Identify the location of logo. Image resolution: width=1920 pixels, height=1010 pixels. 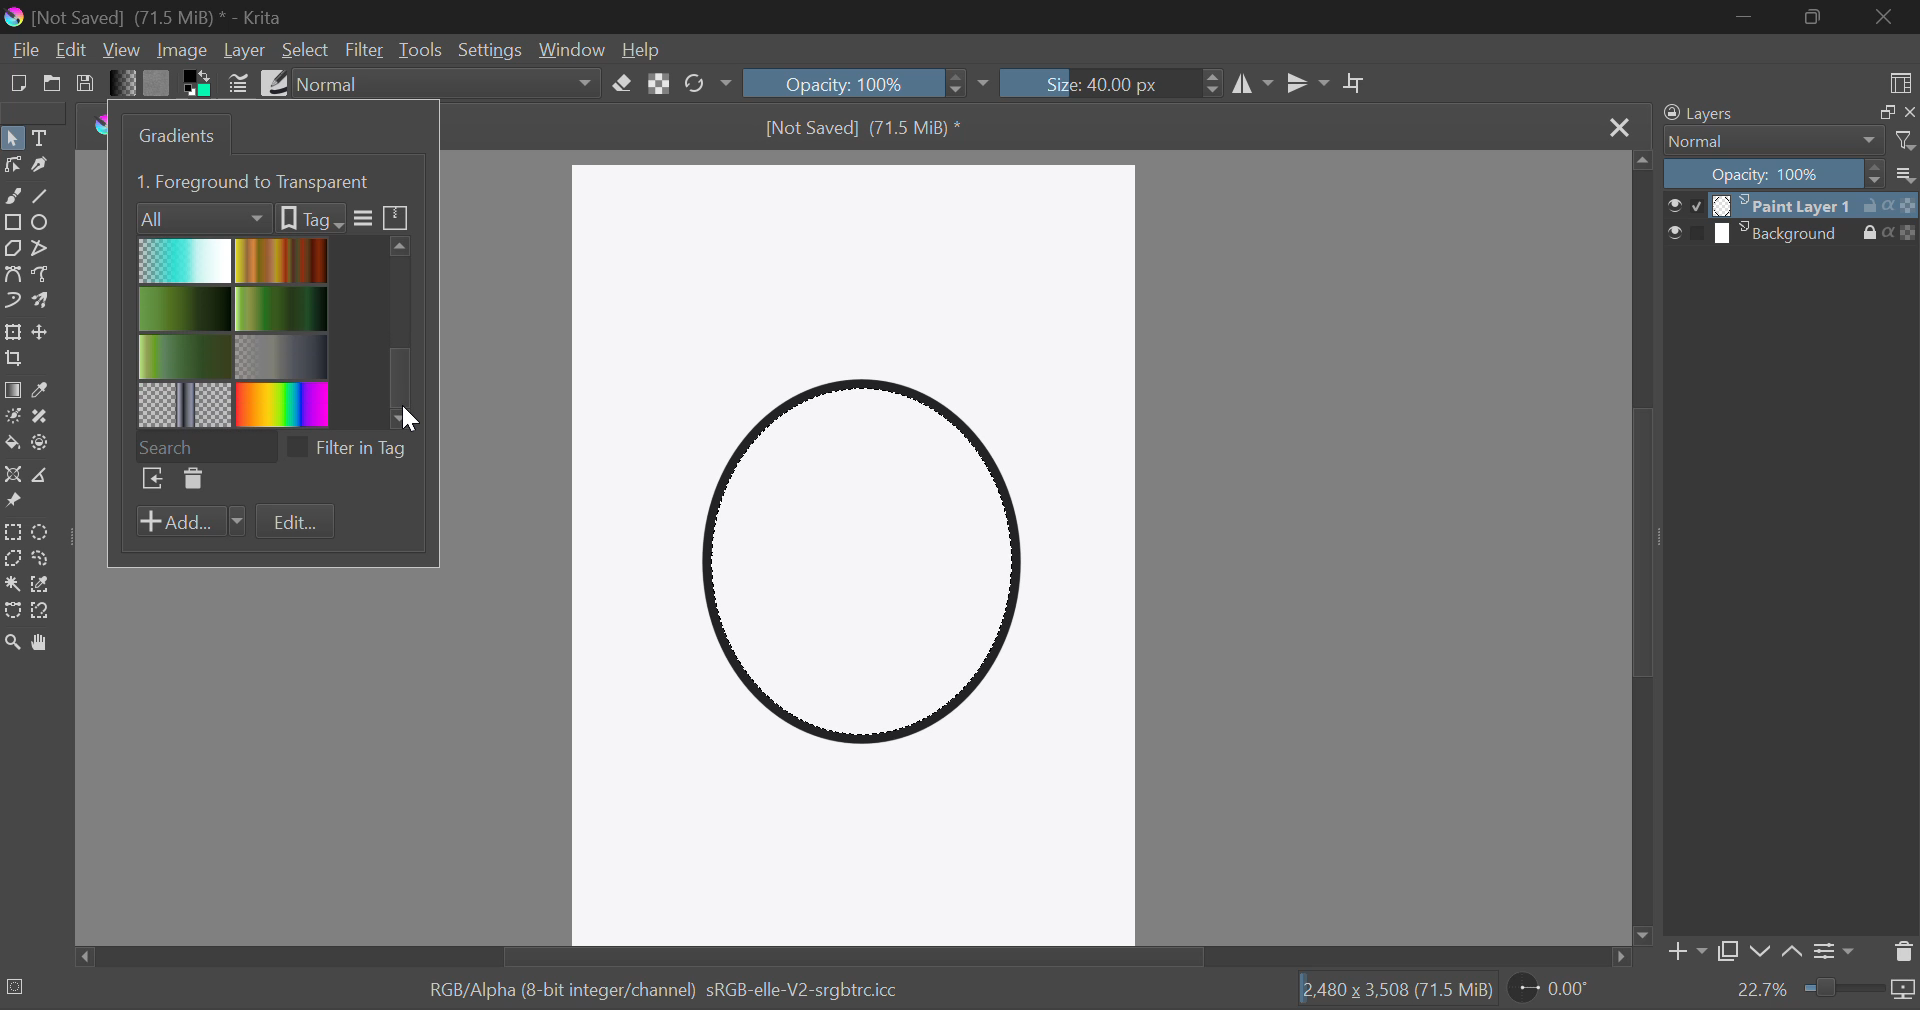
(18, 19).